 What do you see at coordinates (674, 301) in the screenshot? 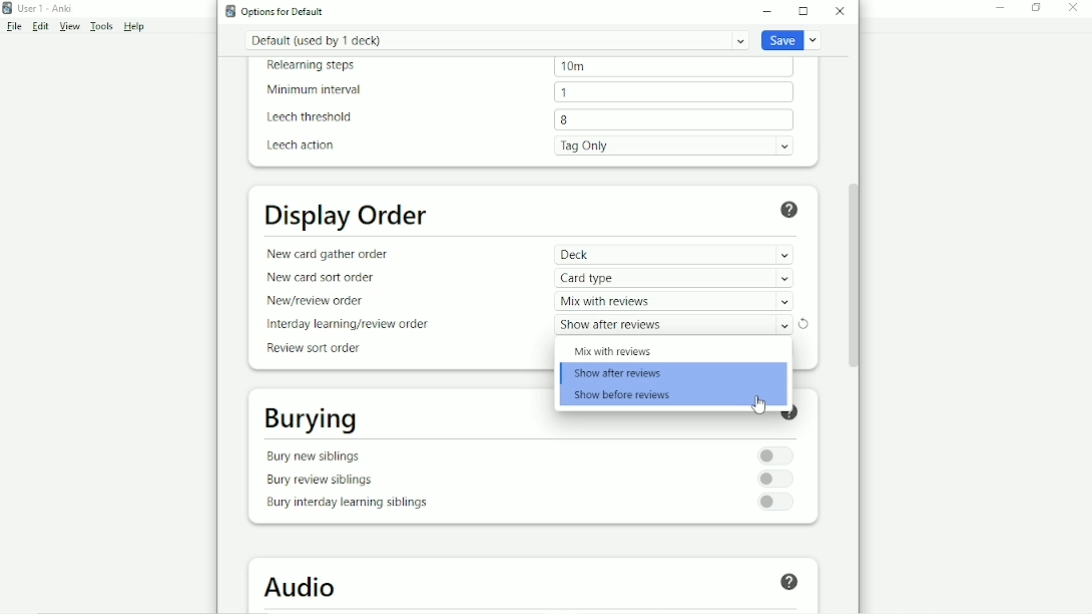
I see `Mix with reviews` at bounding box center [674, 301].